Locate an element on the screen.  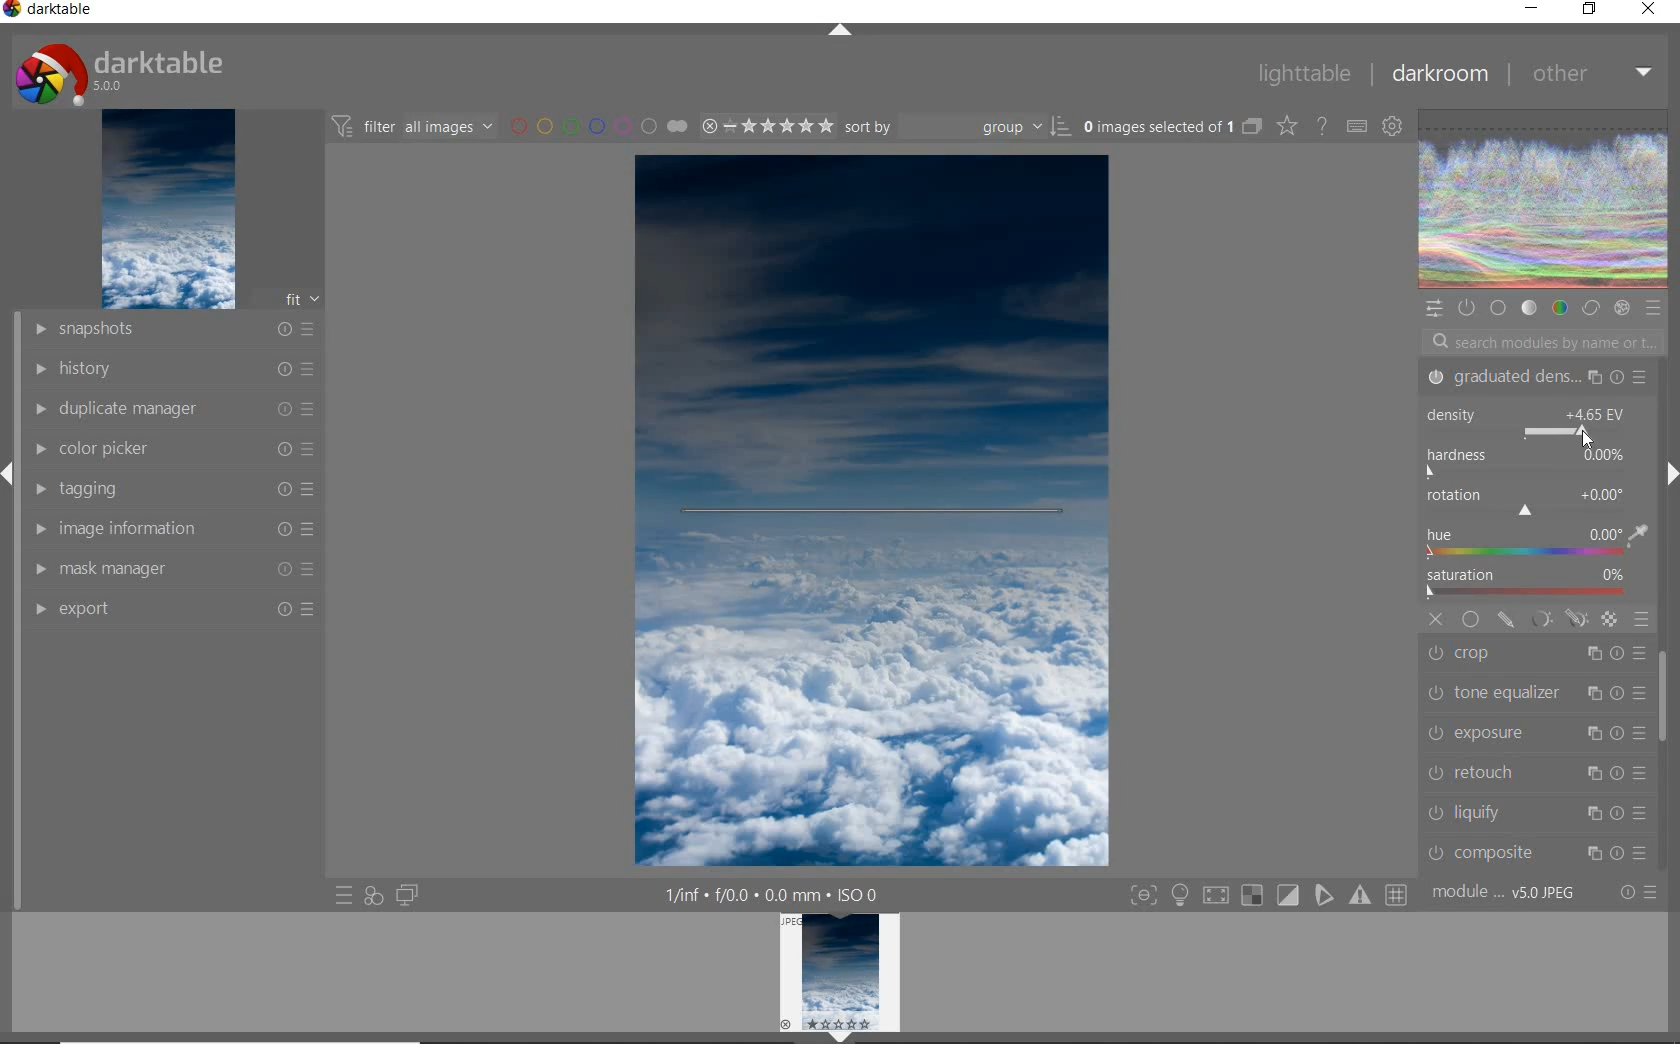
EFFECT is located at coordinates (1622, 308).